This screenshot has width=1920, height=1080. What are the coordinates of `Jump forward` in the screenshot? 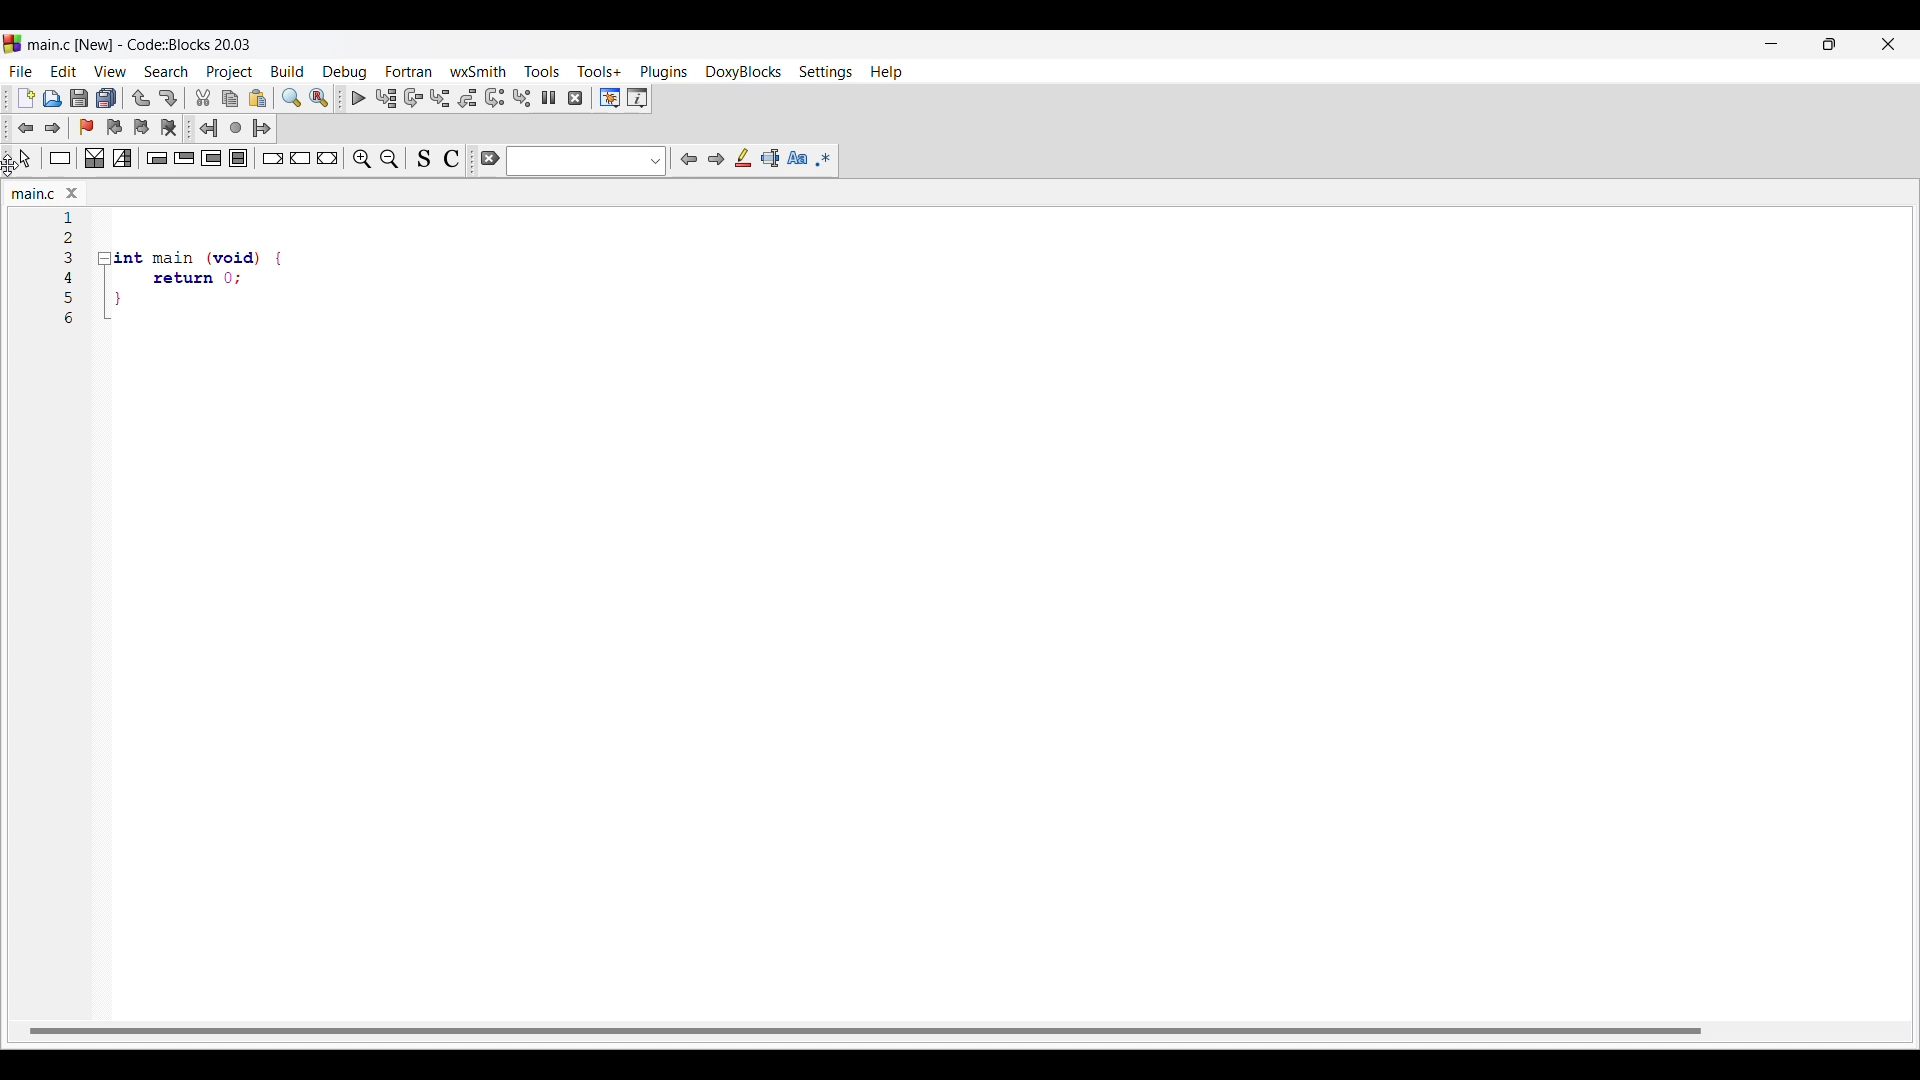 It's located at (262, 128).